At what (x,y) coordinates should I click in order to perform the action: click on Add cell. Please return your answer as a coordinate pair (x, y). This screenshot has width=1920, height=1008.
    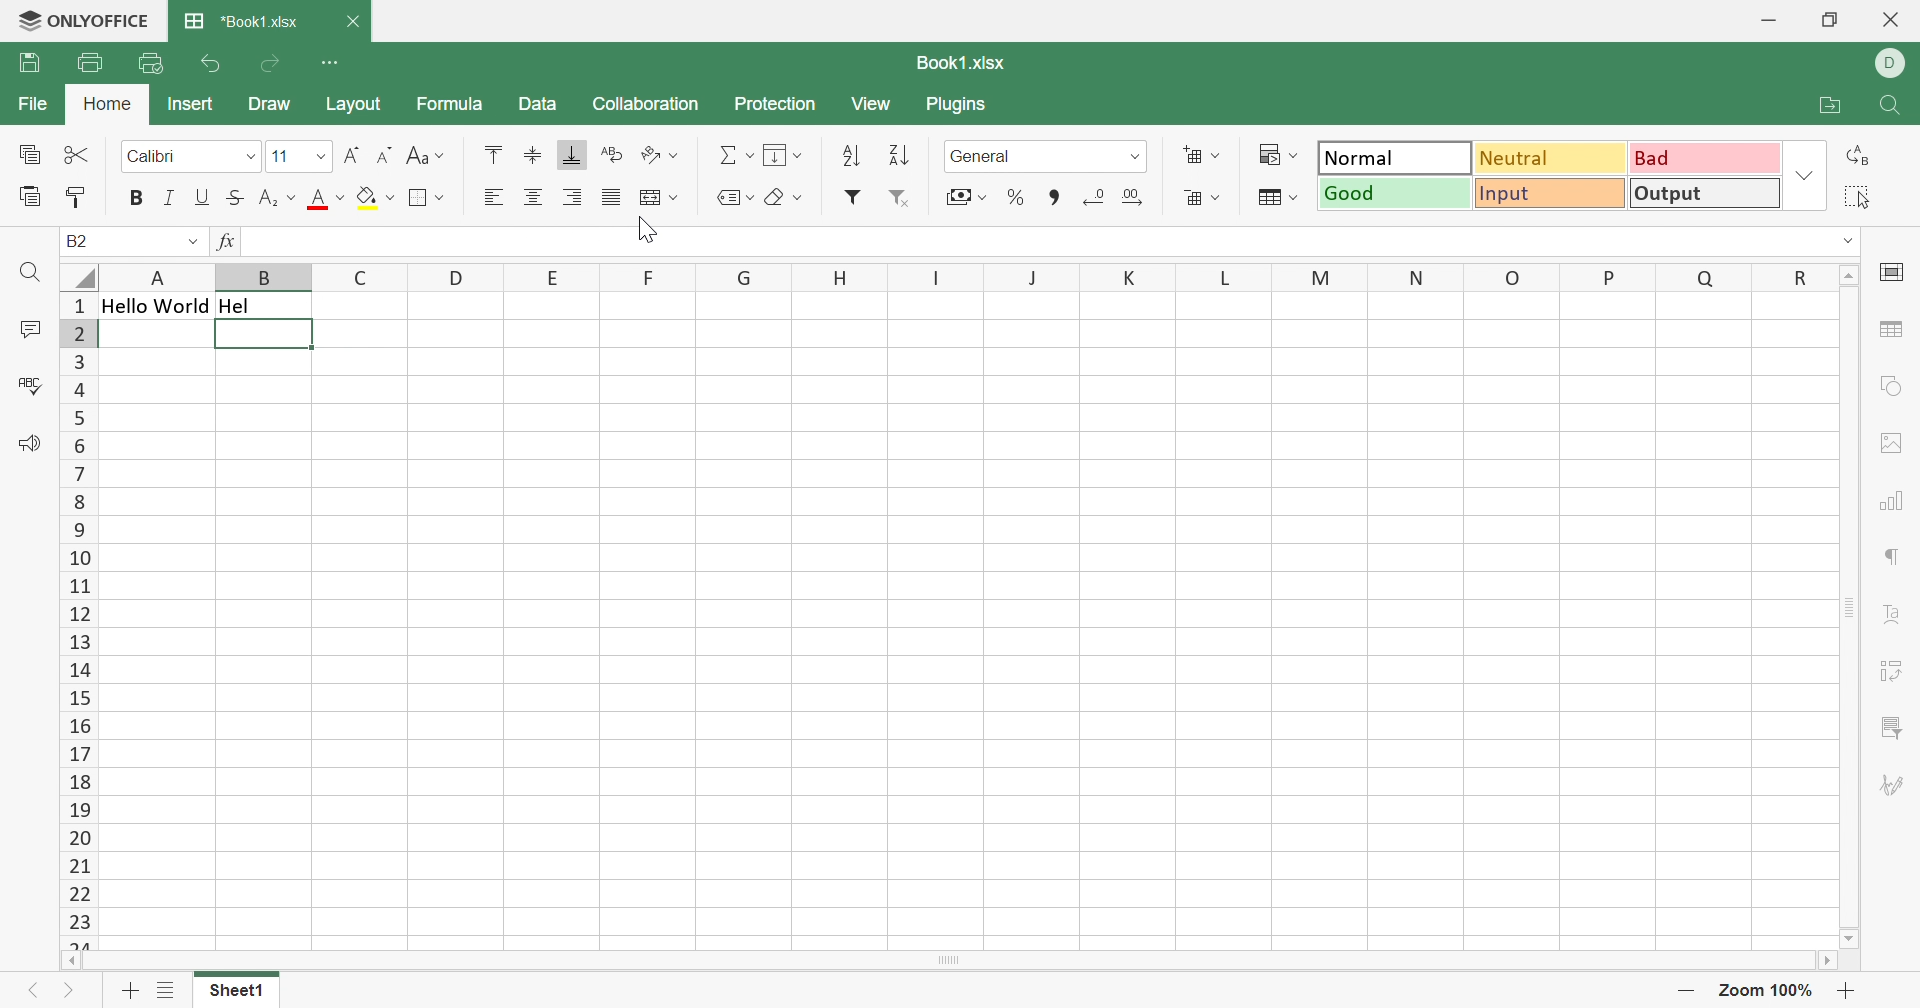
    Looking at the image, I should click on (1205, 155).